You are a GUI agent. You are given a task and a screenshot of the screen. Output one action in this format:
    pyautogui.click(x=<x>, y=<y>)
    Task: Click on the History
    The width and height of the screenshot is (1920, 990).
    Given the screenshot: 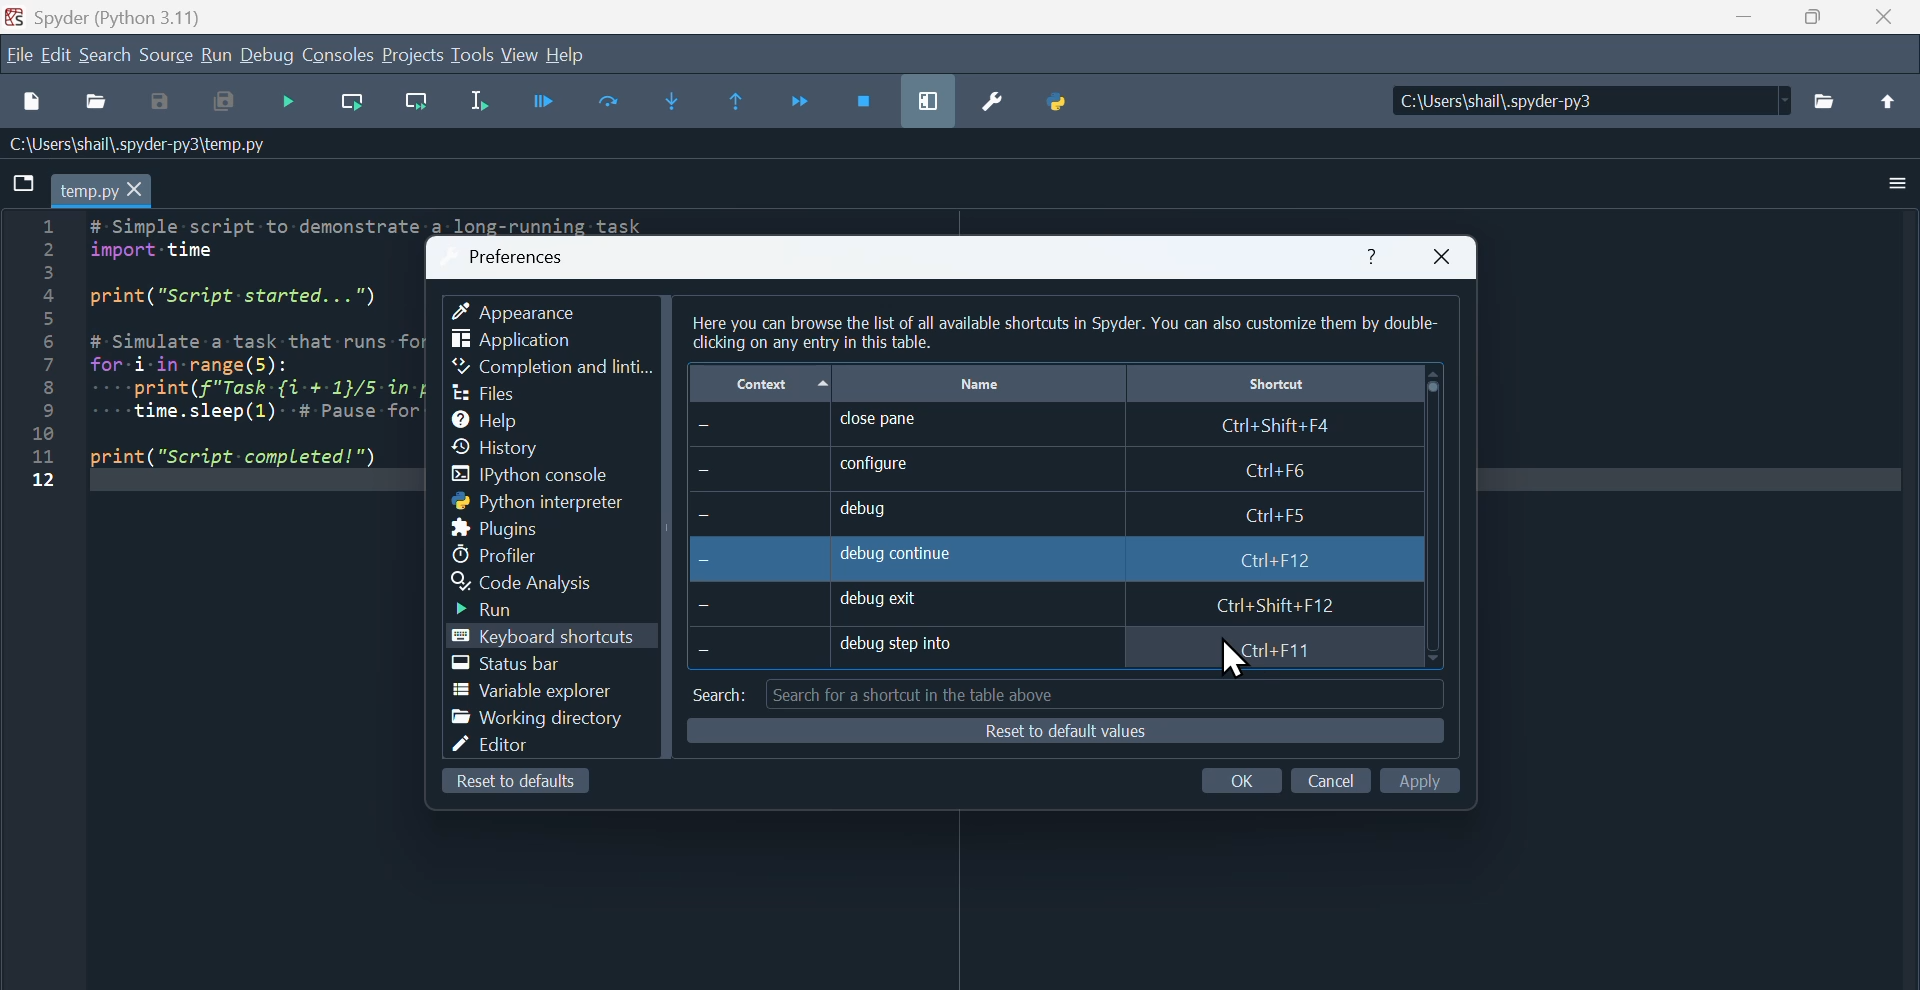 What is the action you would take?
    pyautogui.click(x=513, y=445)
    